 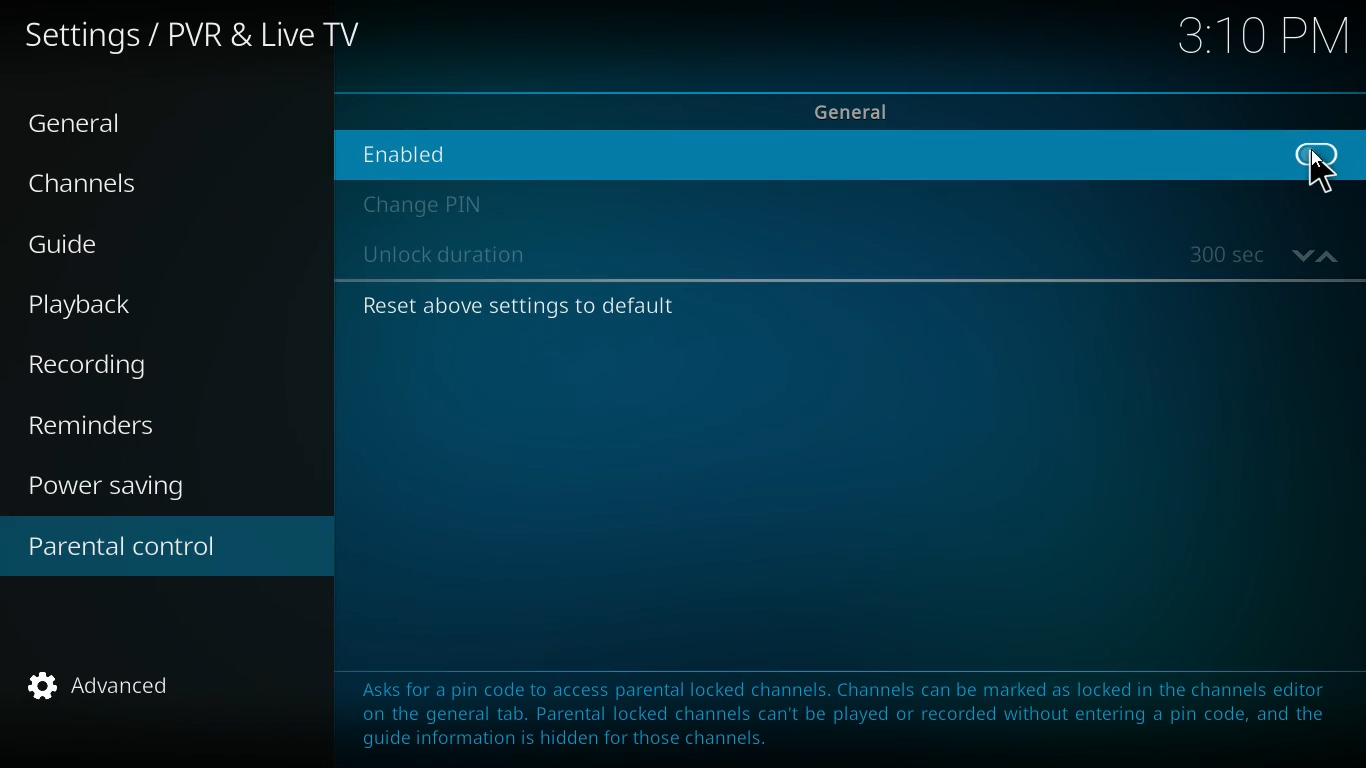 I want to click on message, so click(x=832, y=708).